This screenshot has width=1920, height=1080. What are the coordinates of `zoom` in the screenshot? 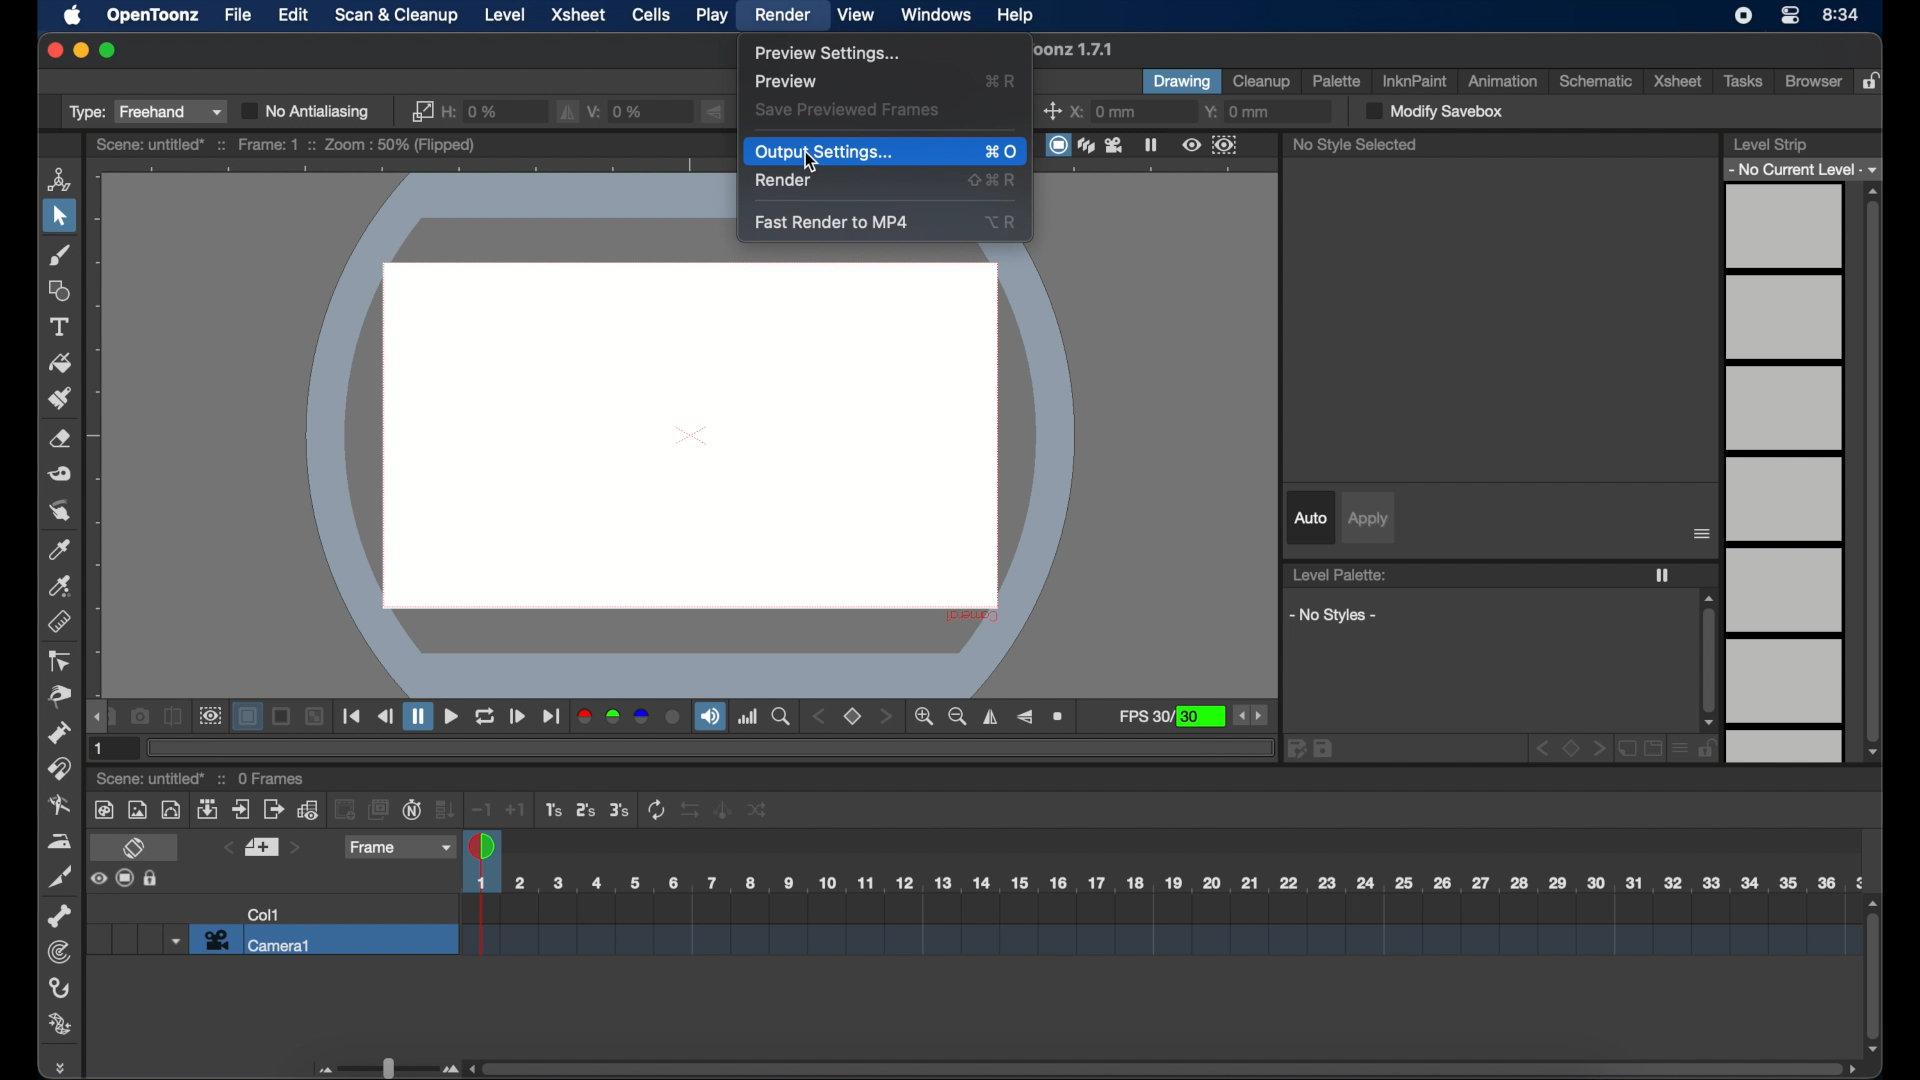 It's located at (782, 717).